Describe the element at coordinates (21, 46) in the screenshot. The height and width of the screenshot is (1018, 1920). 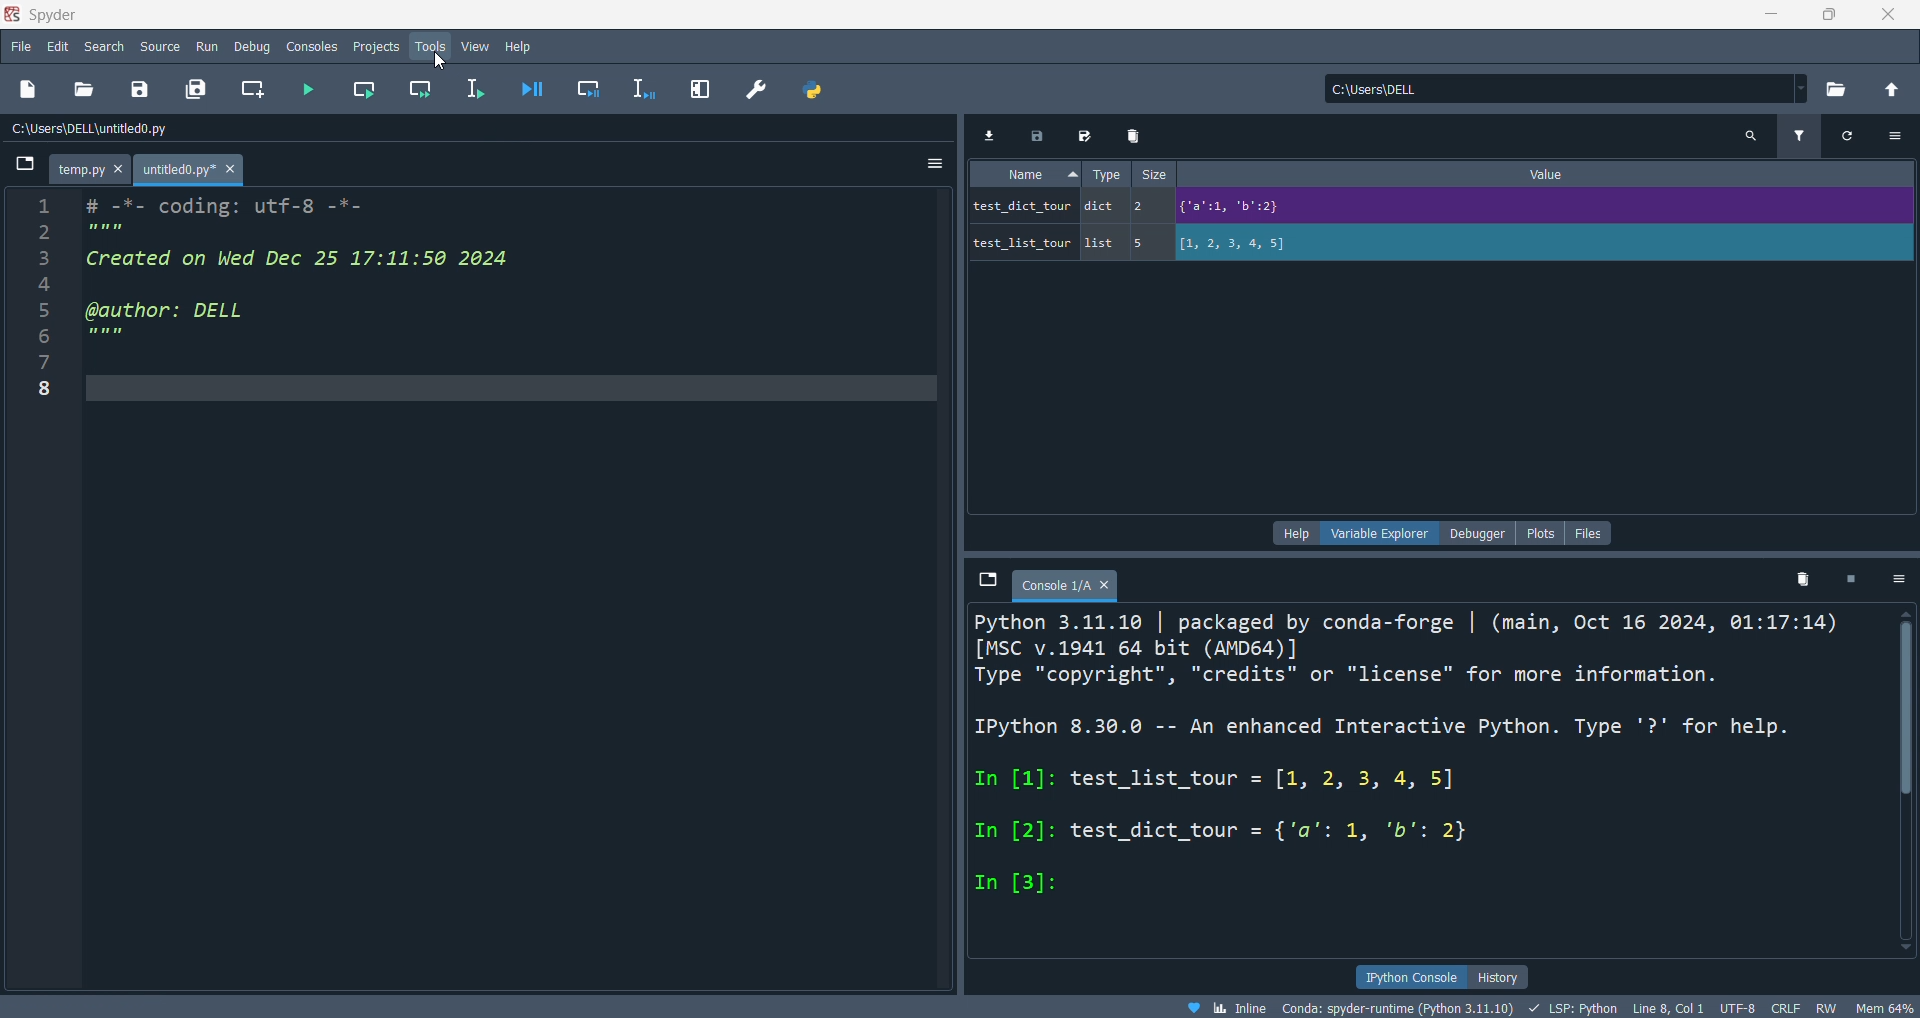
I see `file` at that location.